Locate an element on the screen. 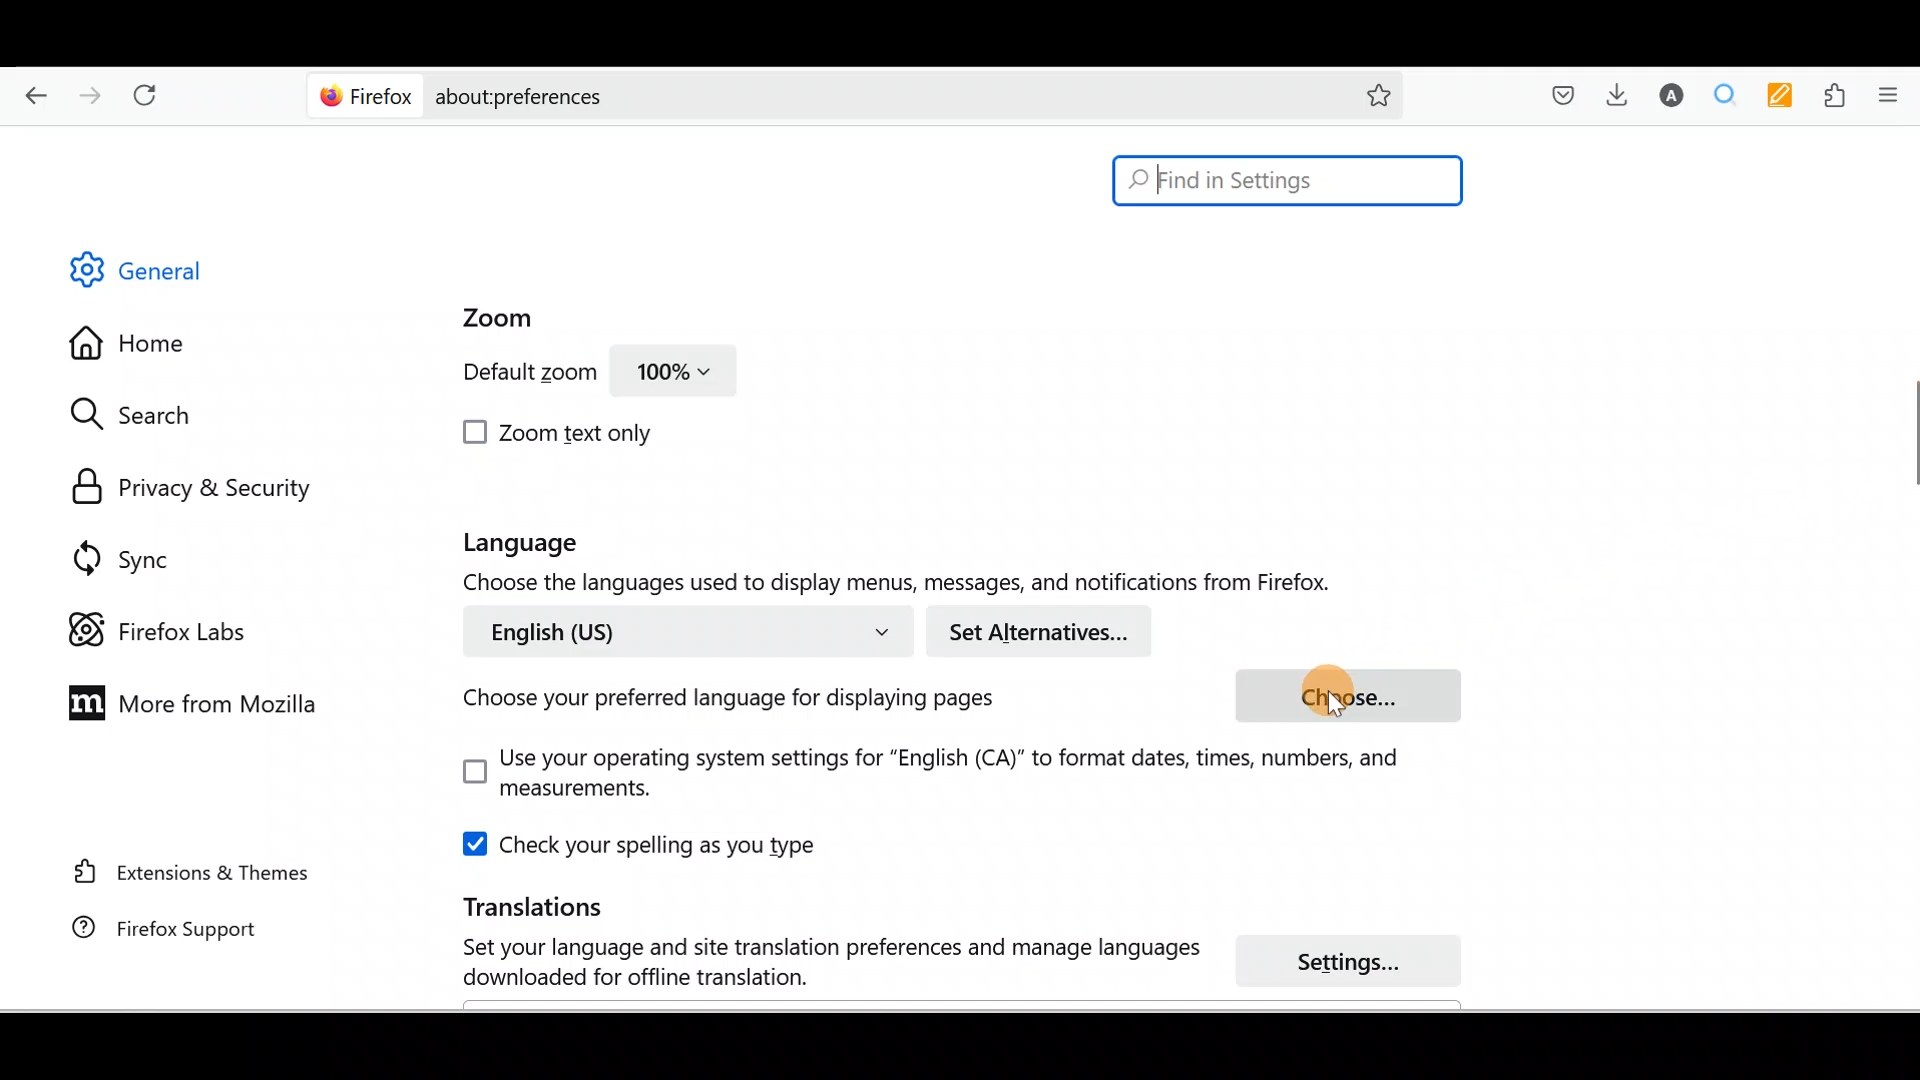  choose is located at coordinates (1357, 696).